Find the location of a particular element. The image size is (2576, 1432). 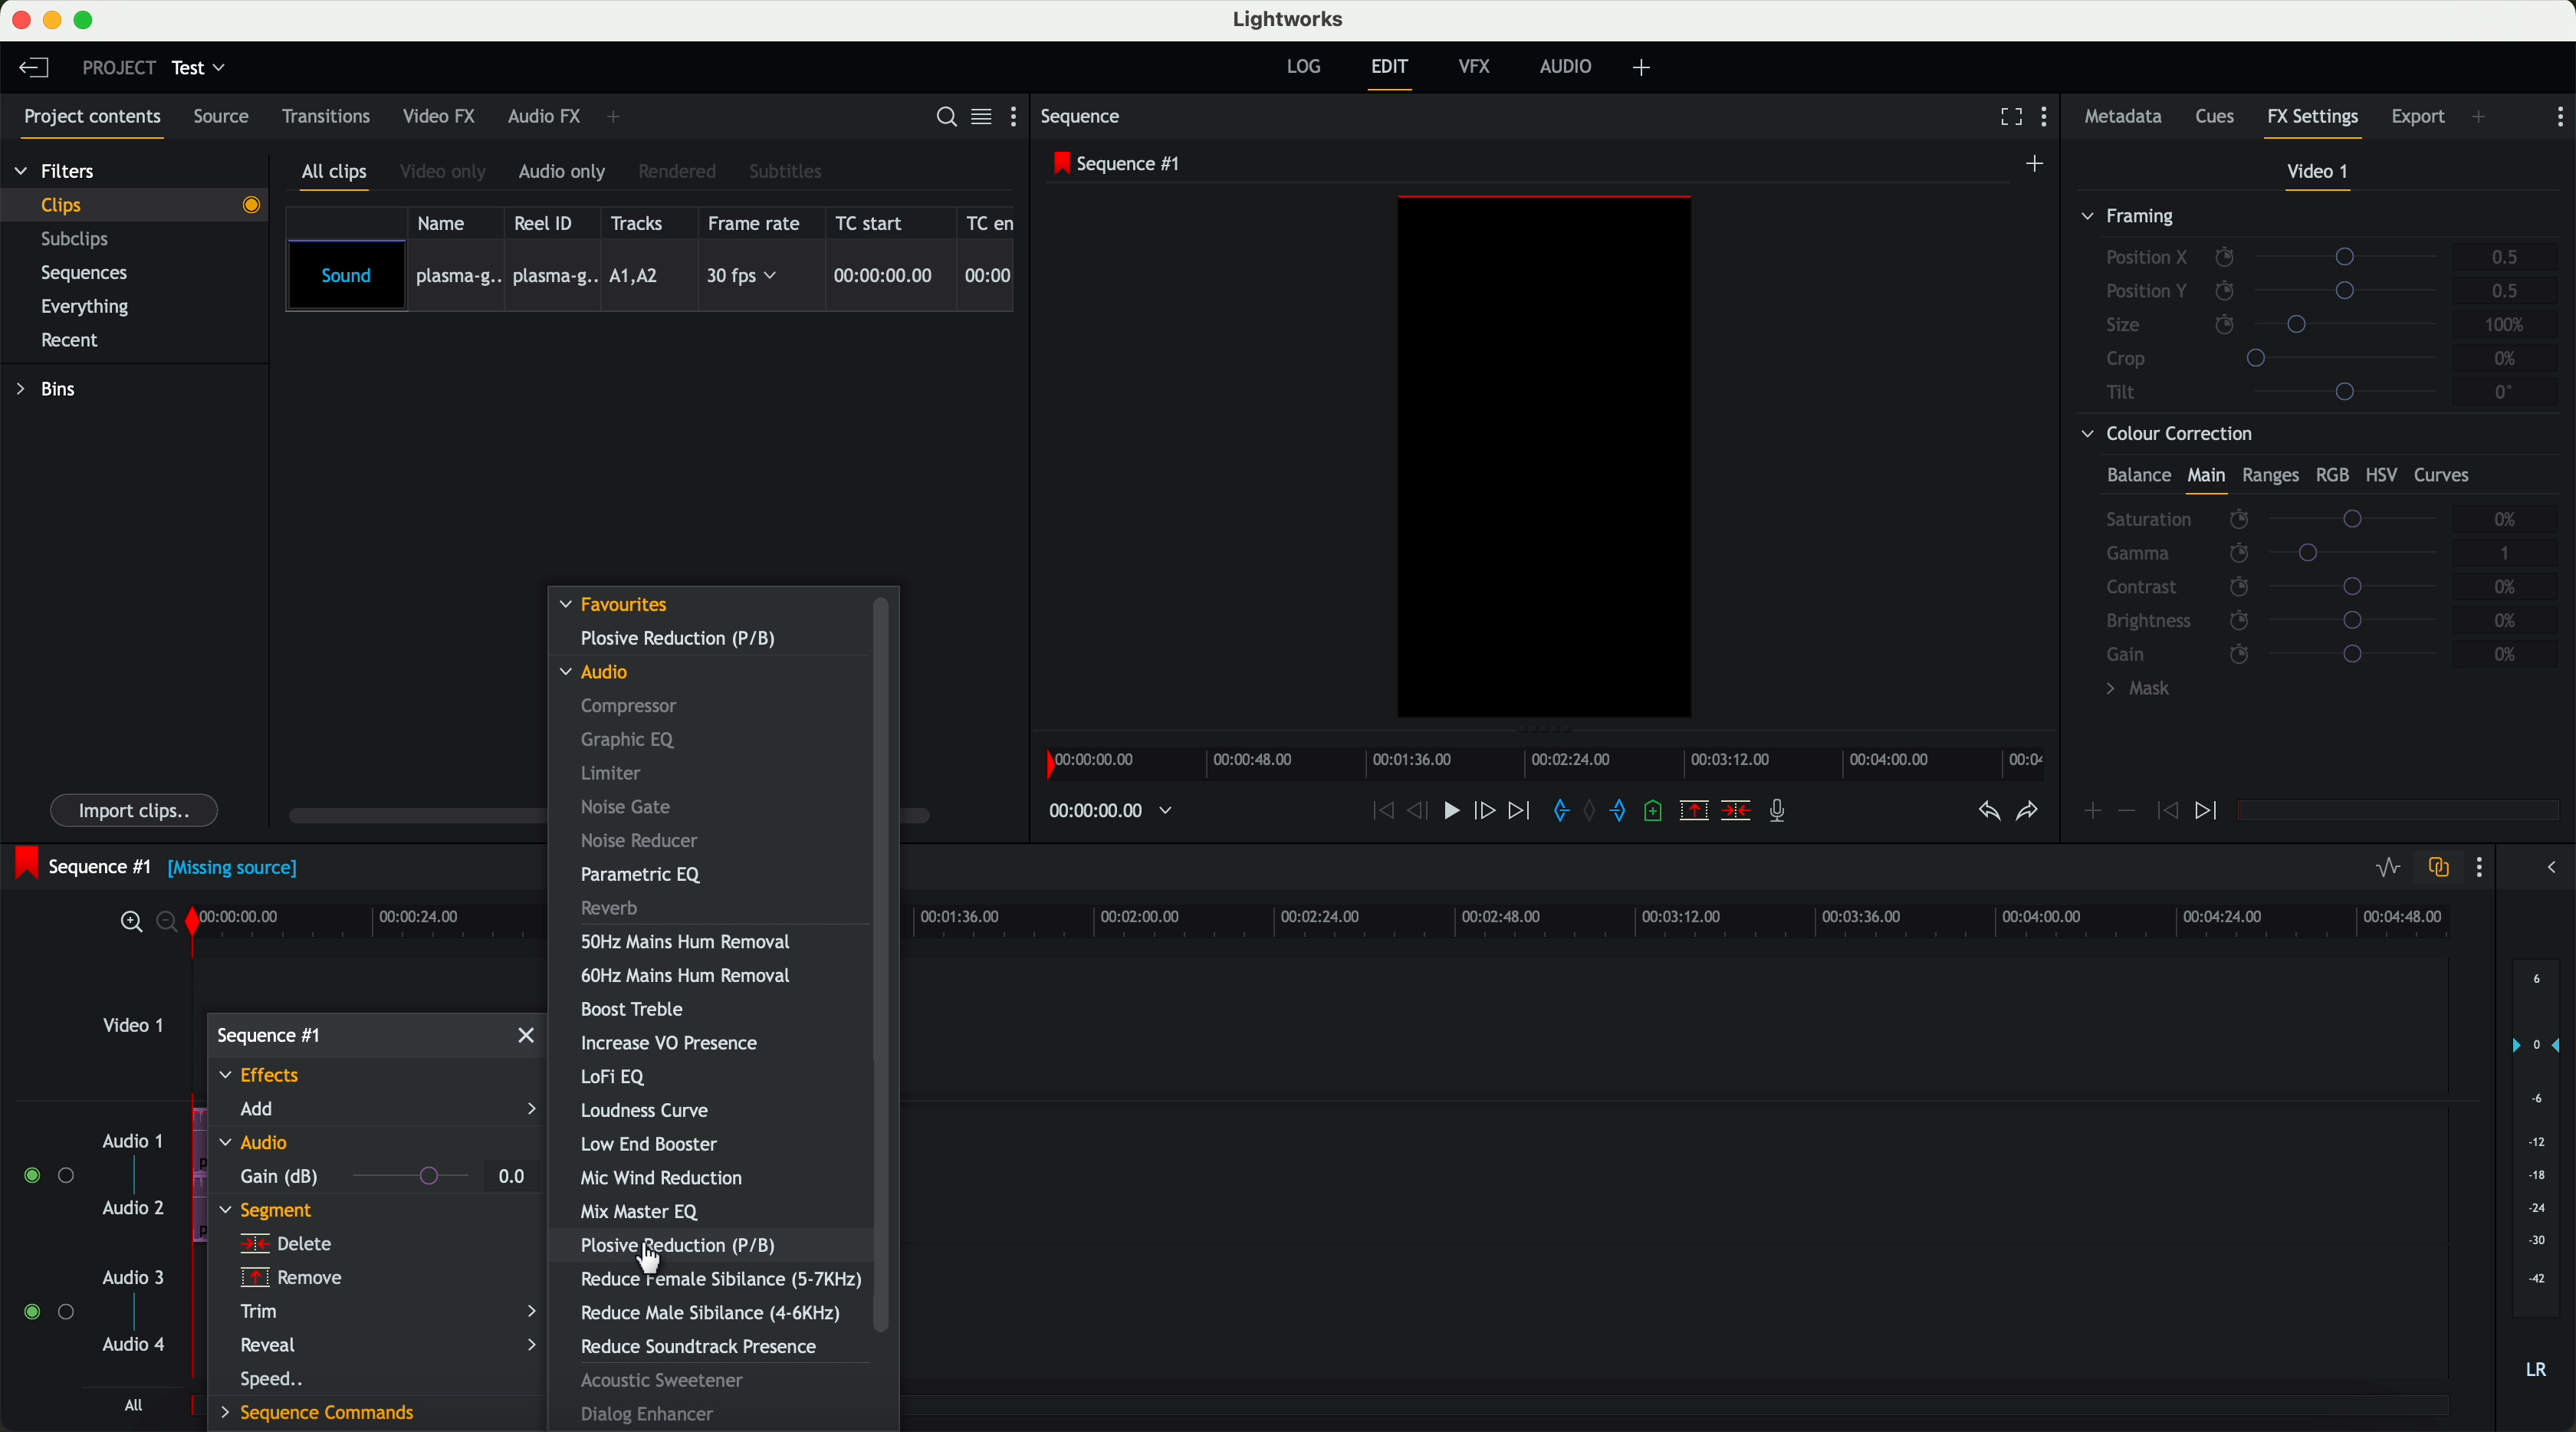

tracks is located at coordinates (641, 222).